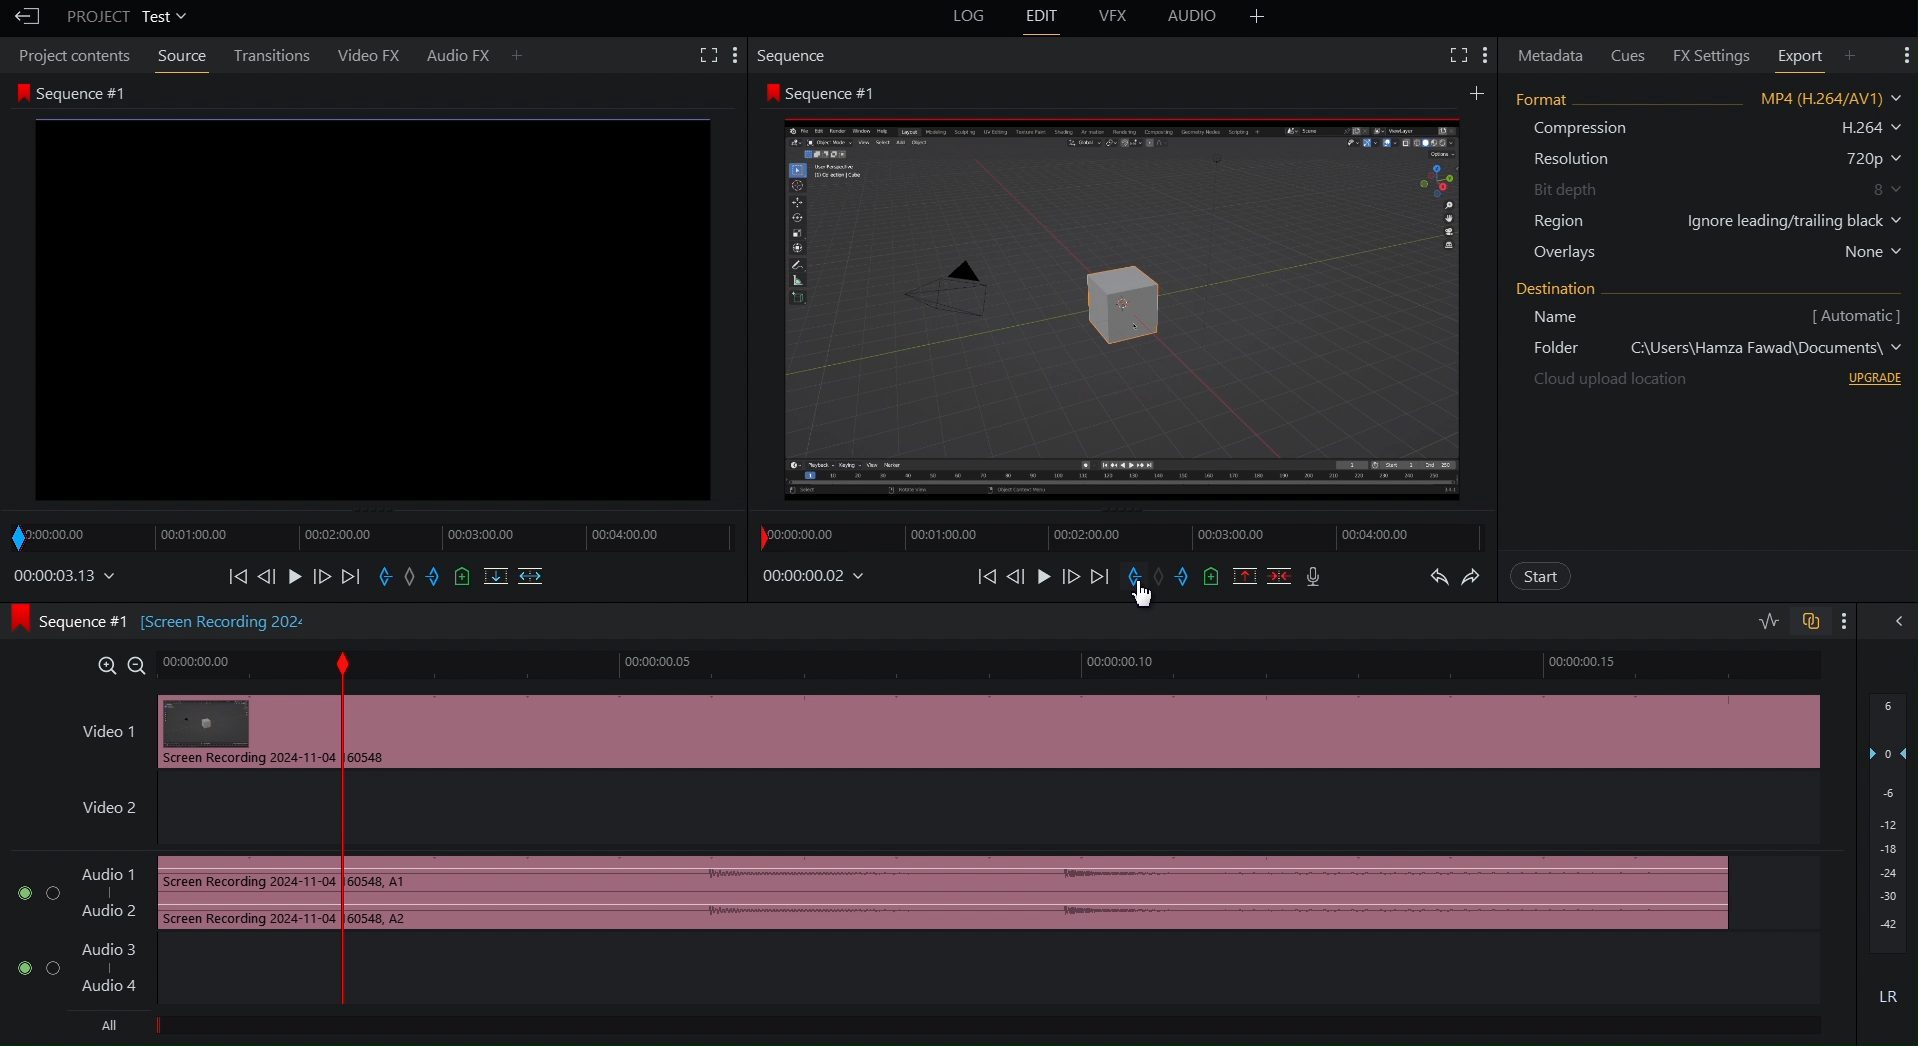 This screenshot has width=1918, height=1046. I want to click on Zoom, so click(118, 666).